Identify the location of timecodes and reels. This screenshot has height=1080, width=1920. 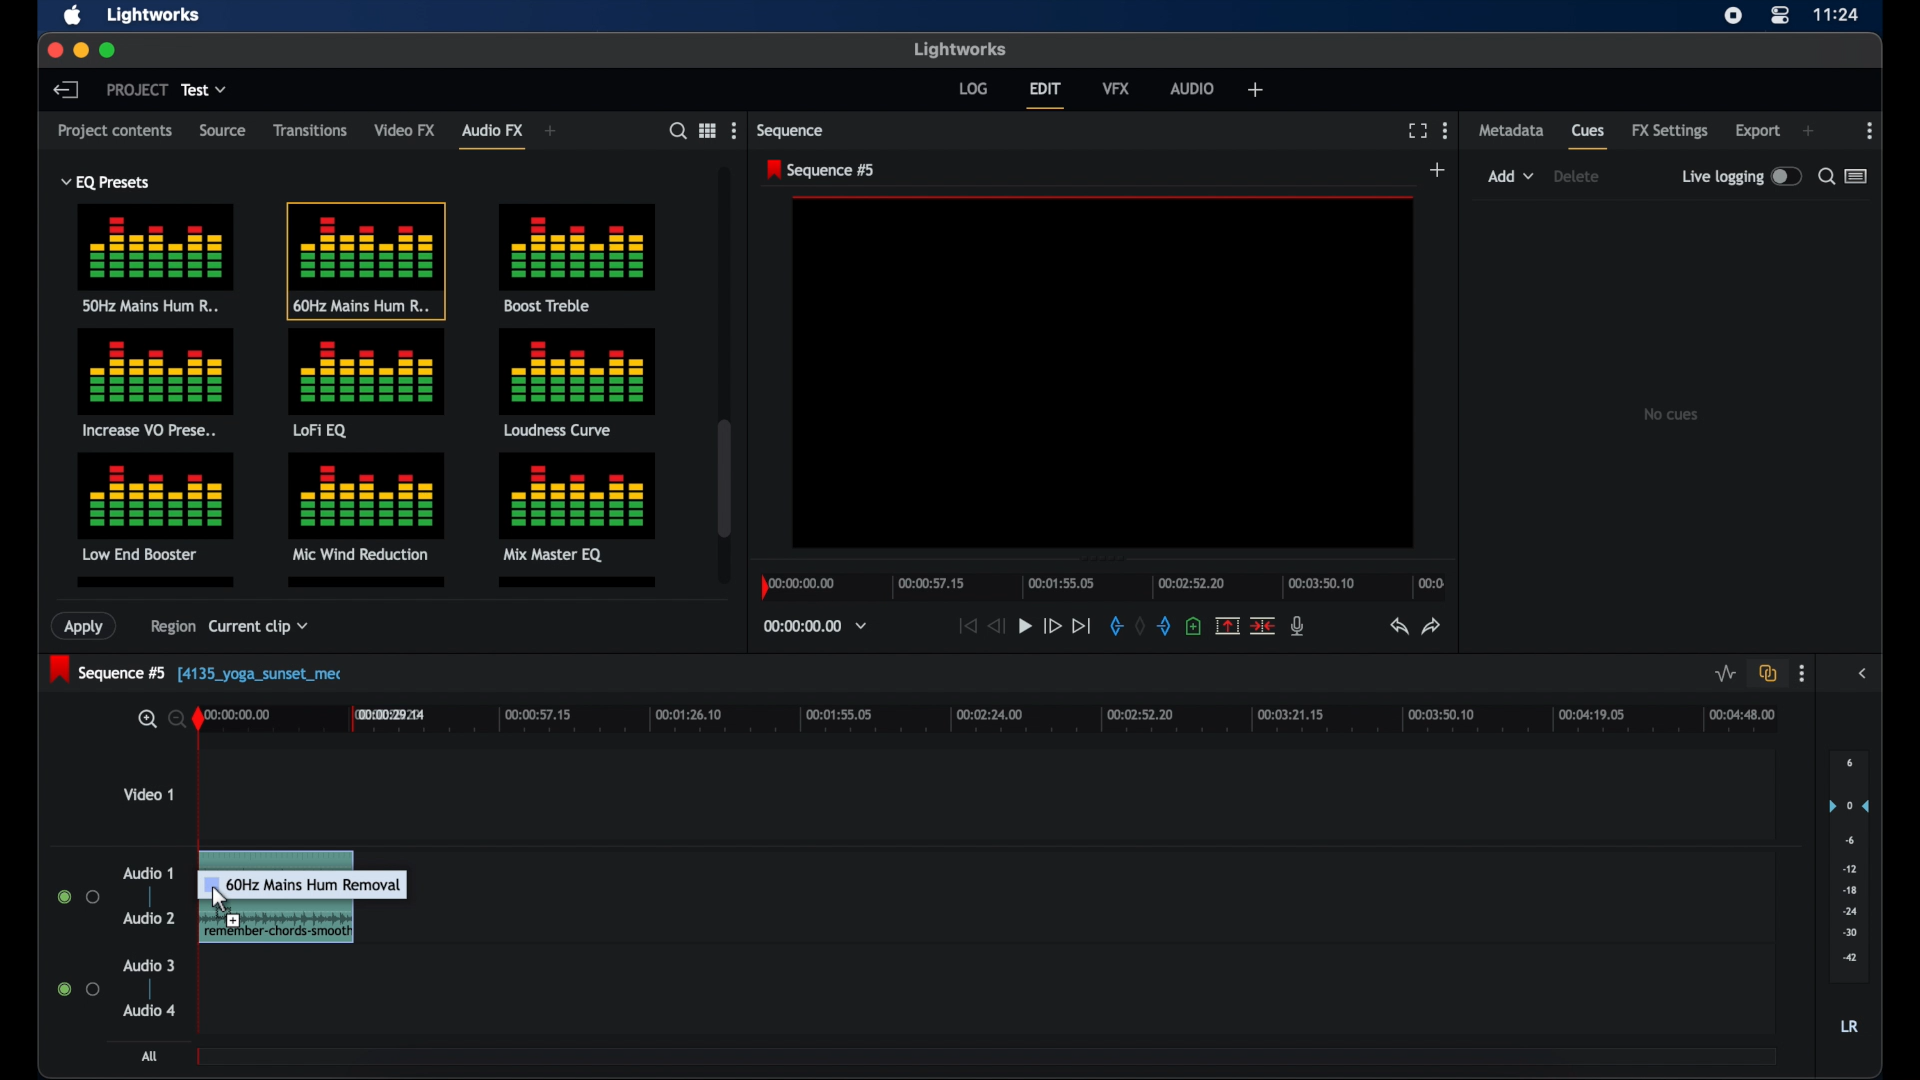
(815, 626).